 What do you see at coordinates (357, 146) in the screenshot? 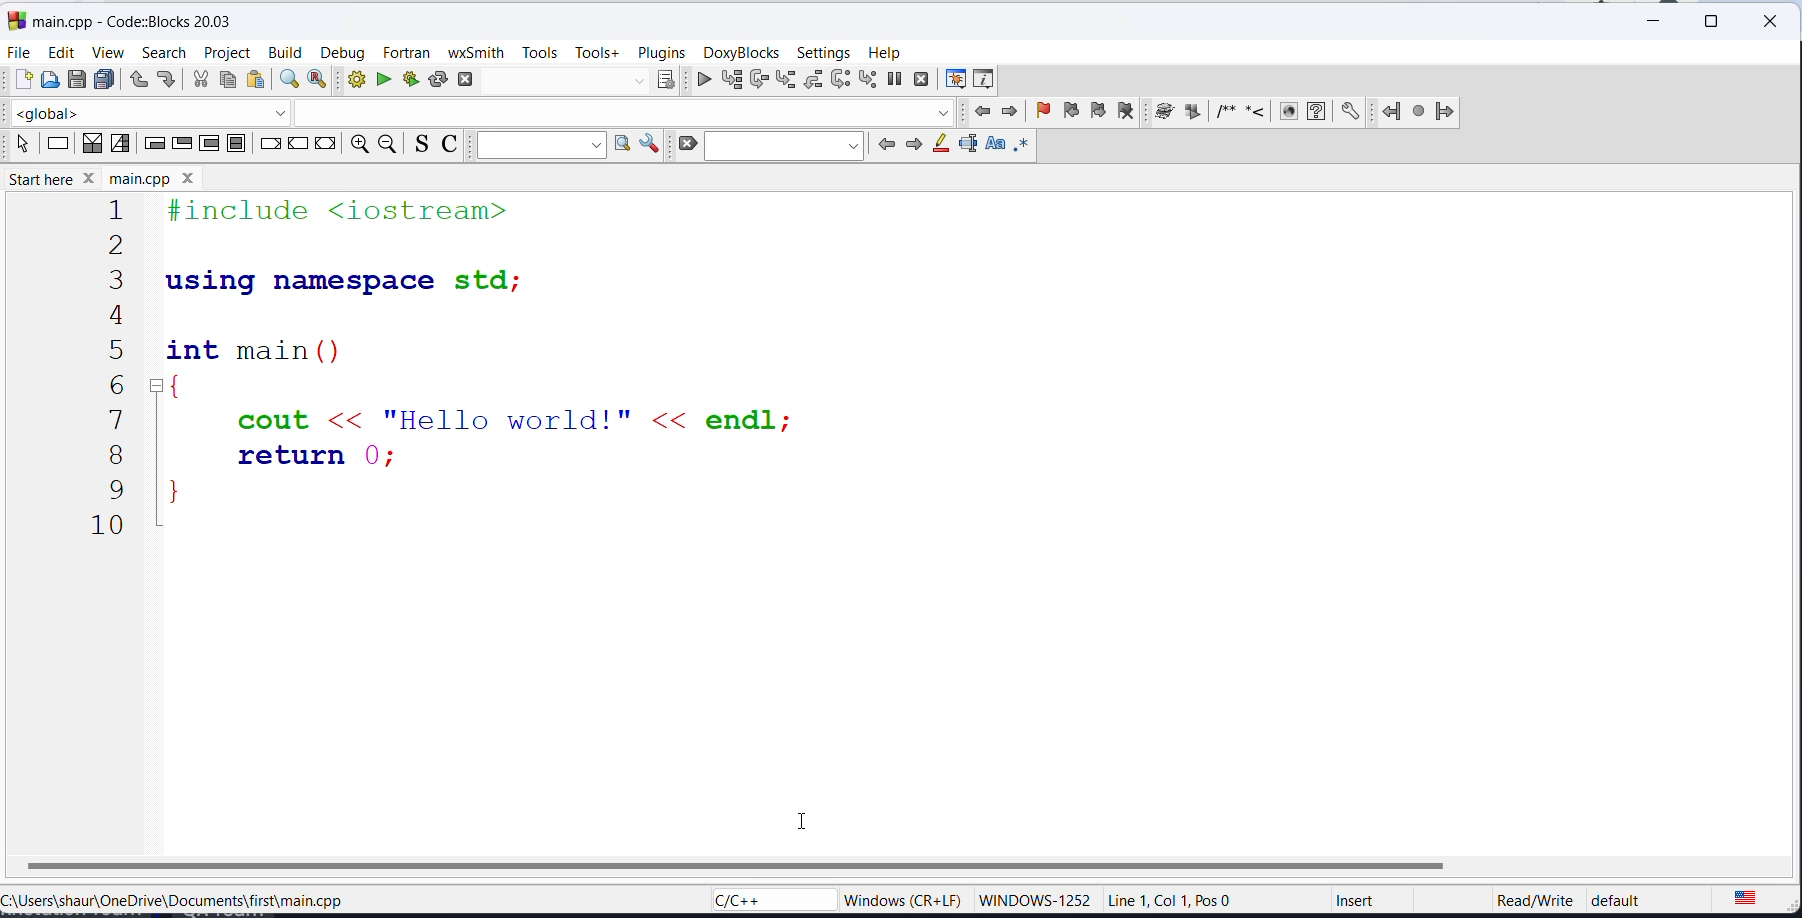
I see `zoom in` at bounding box center [357, 146].